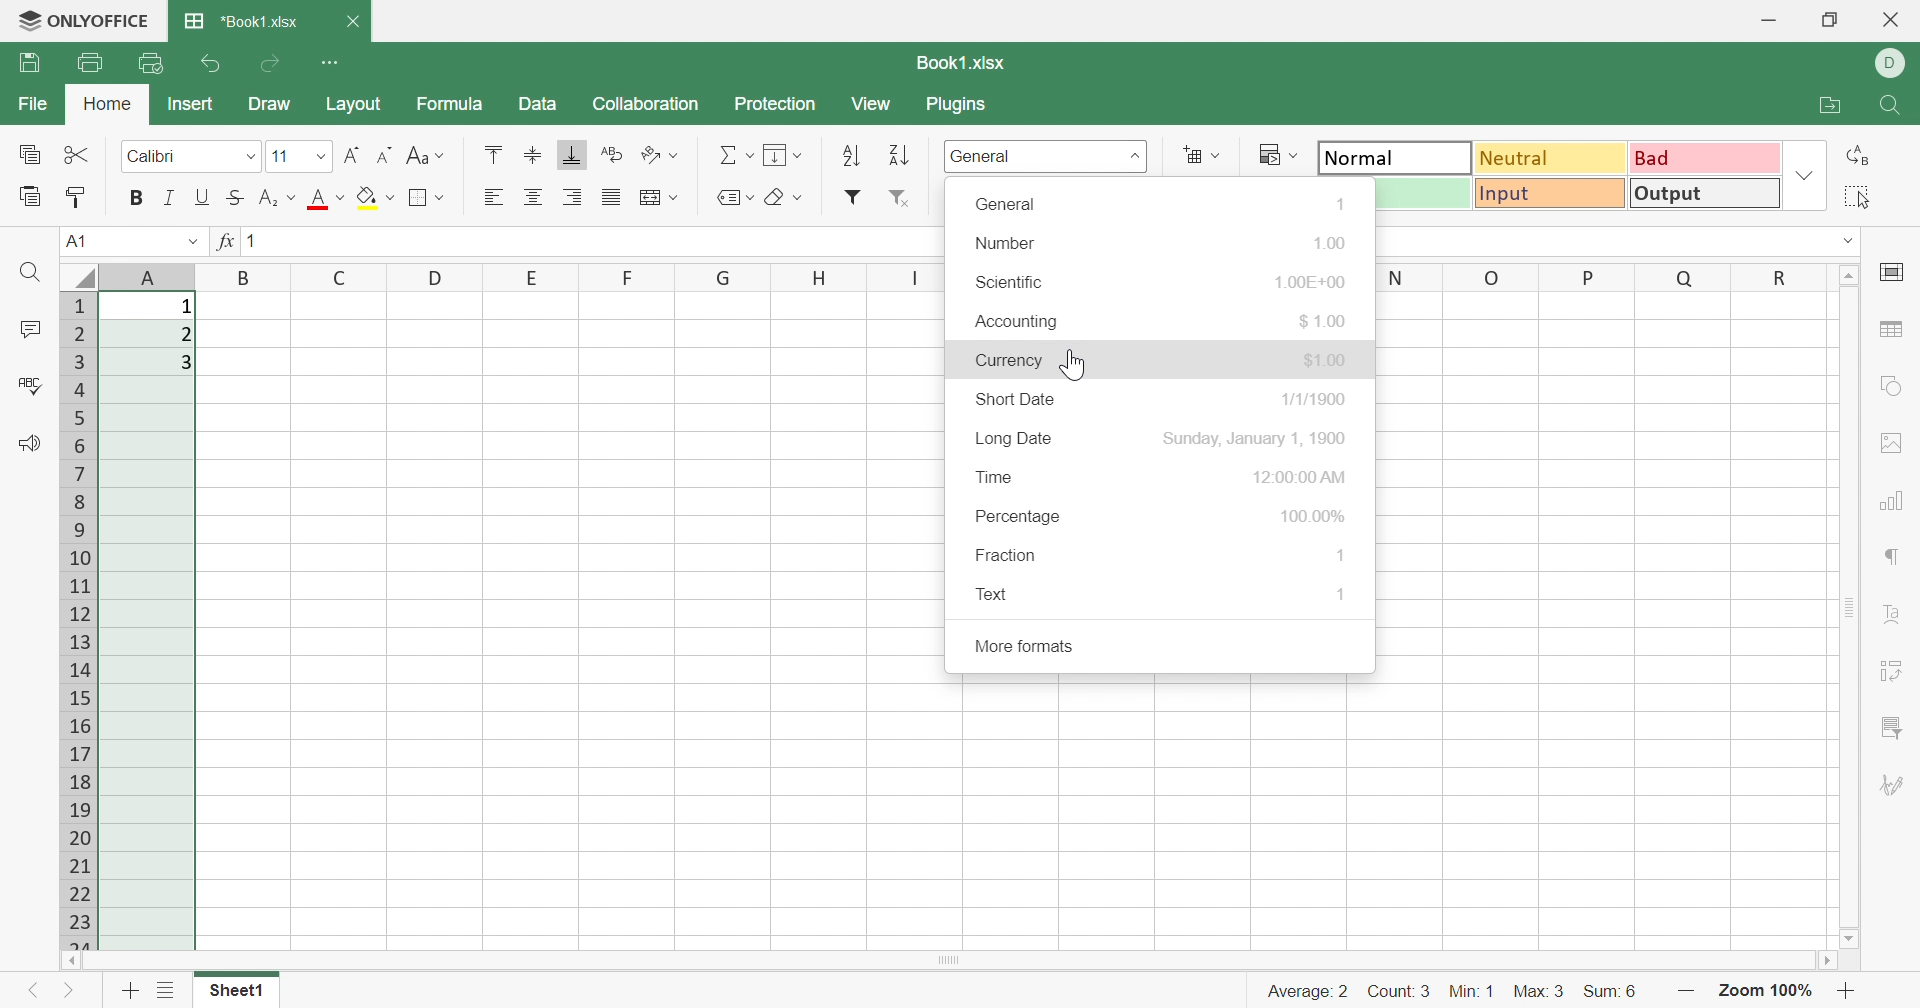  I want to click on Column names, so click(521, 278).